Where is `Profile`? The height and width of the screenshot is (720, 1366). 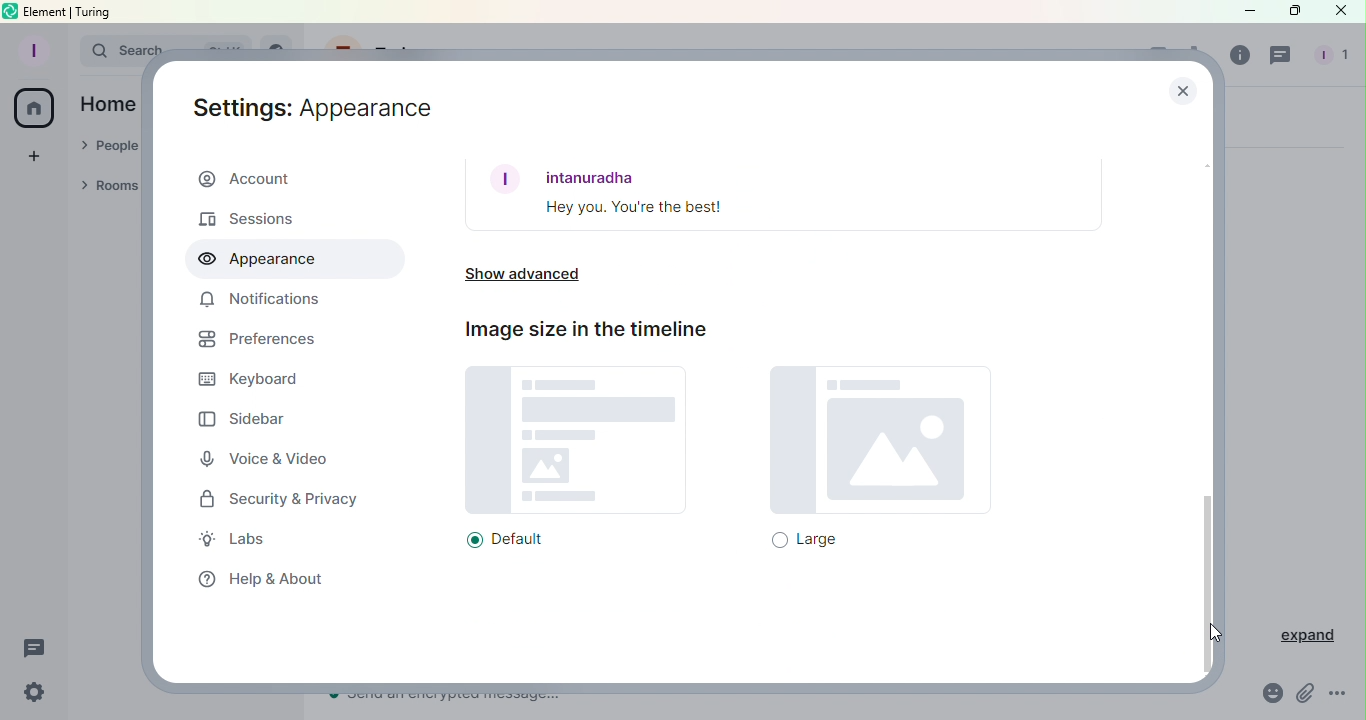 Profile is located at coordinates (31, 49).